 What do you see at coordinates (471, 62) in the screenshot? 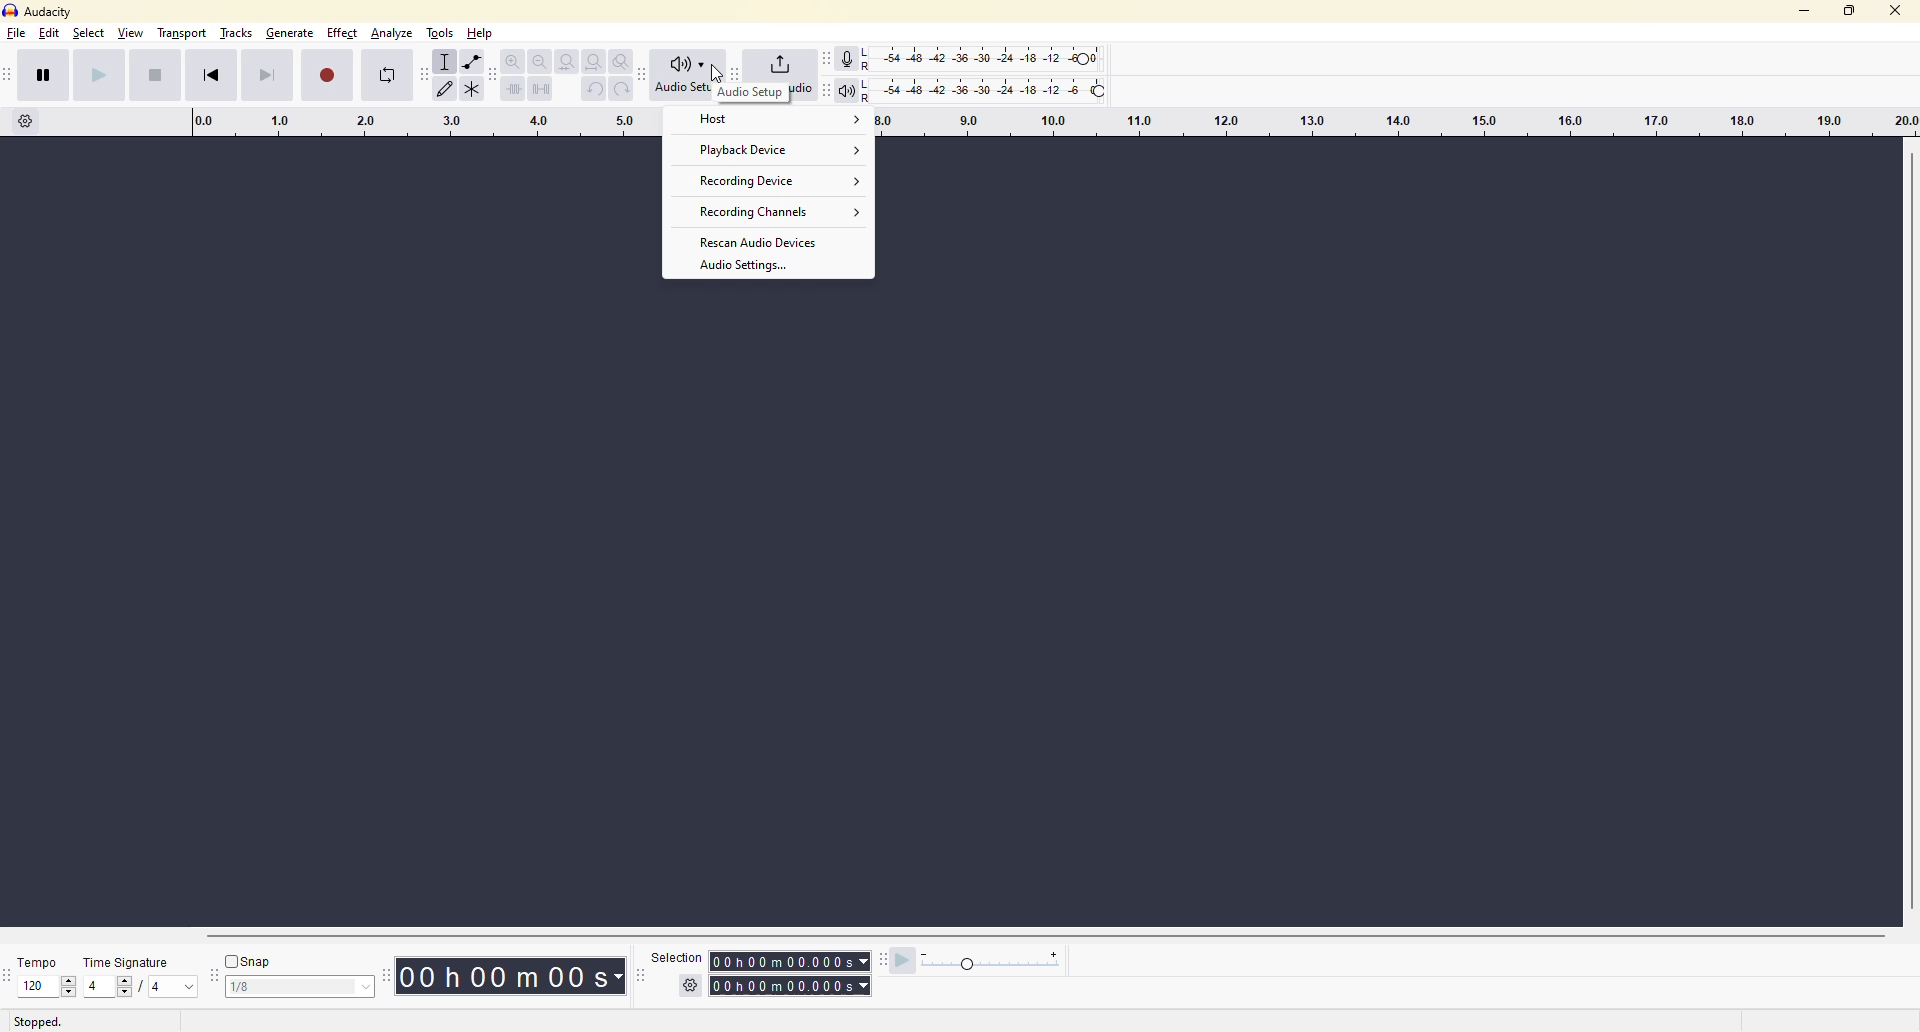
I see `envelope tool` at bounding box center [471, 62].